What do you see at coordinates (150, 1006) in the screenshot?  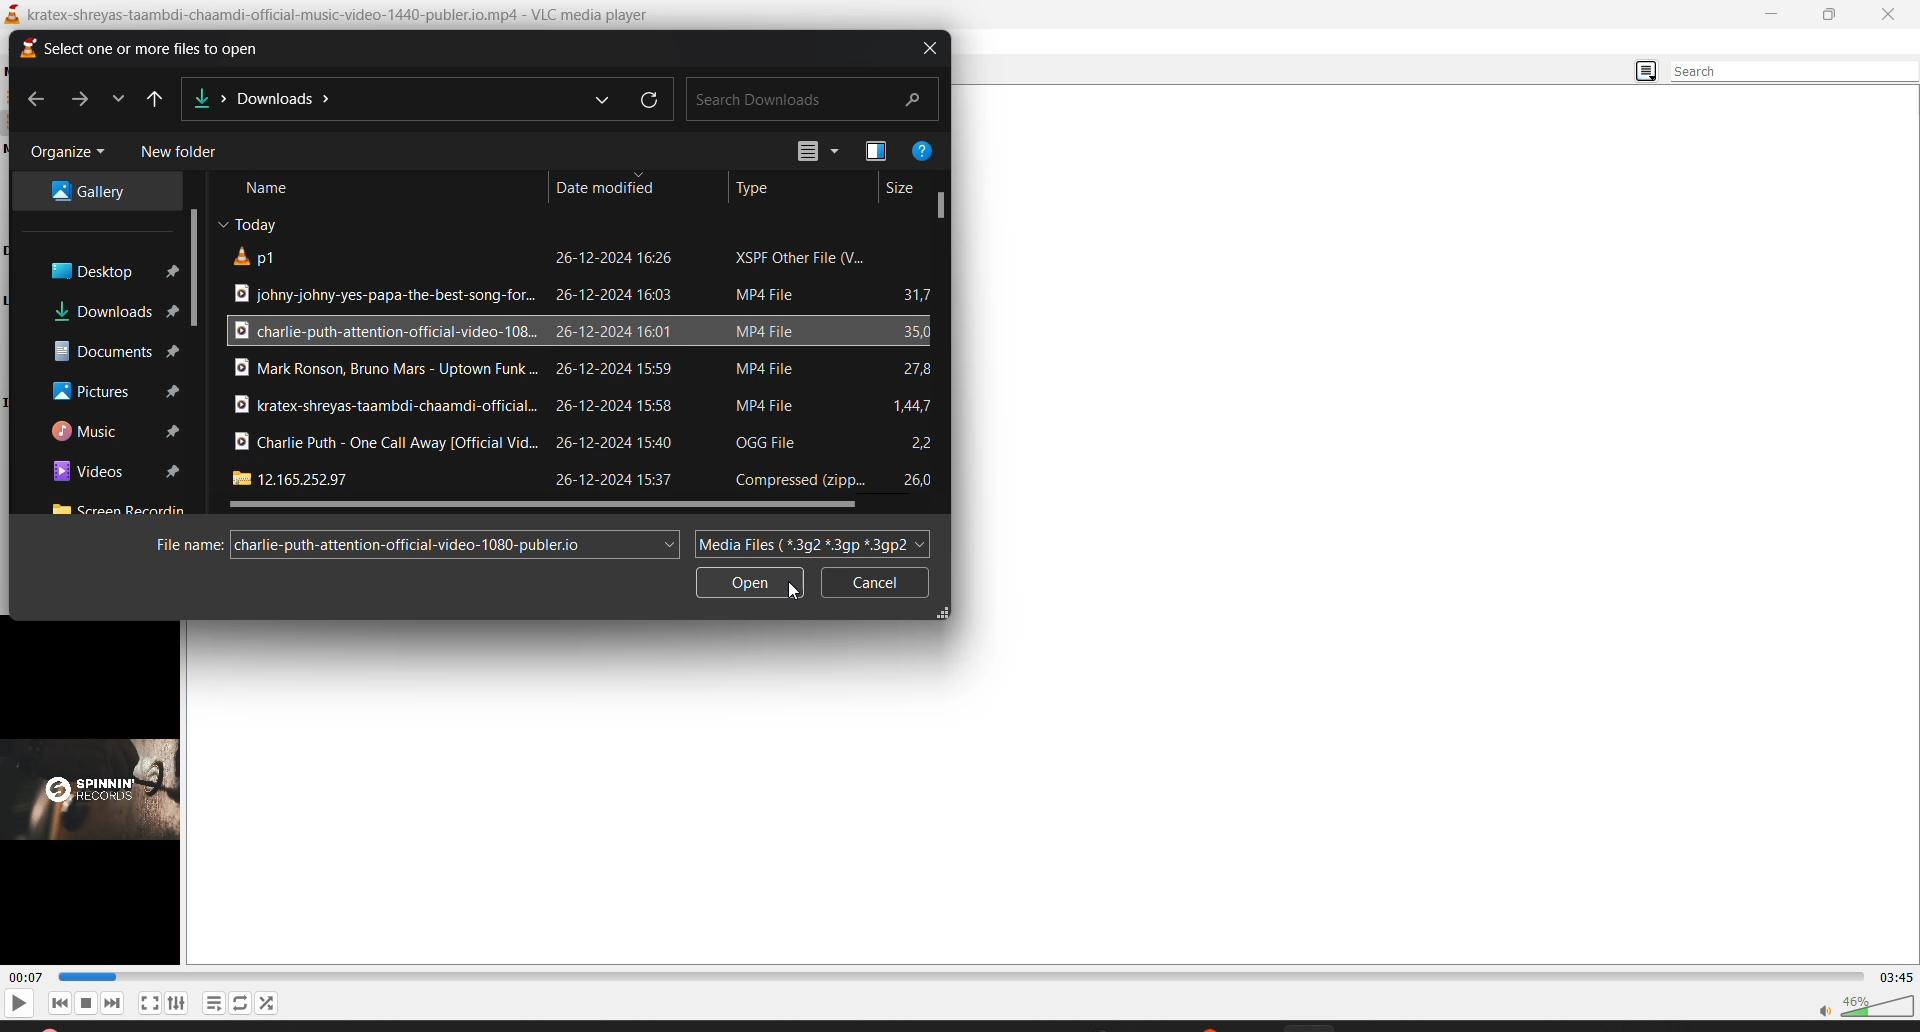 I see `fullscreen` at bounding box center [150, 1006].